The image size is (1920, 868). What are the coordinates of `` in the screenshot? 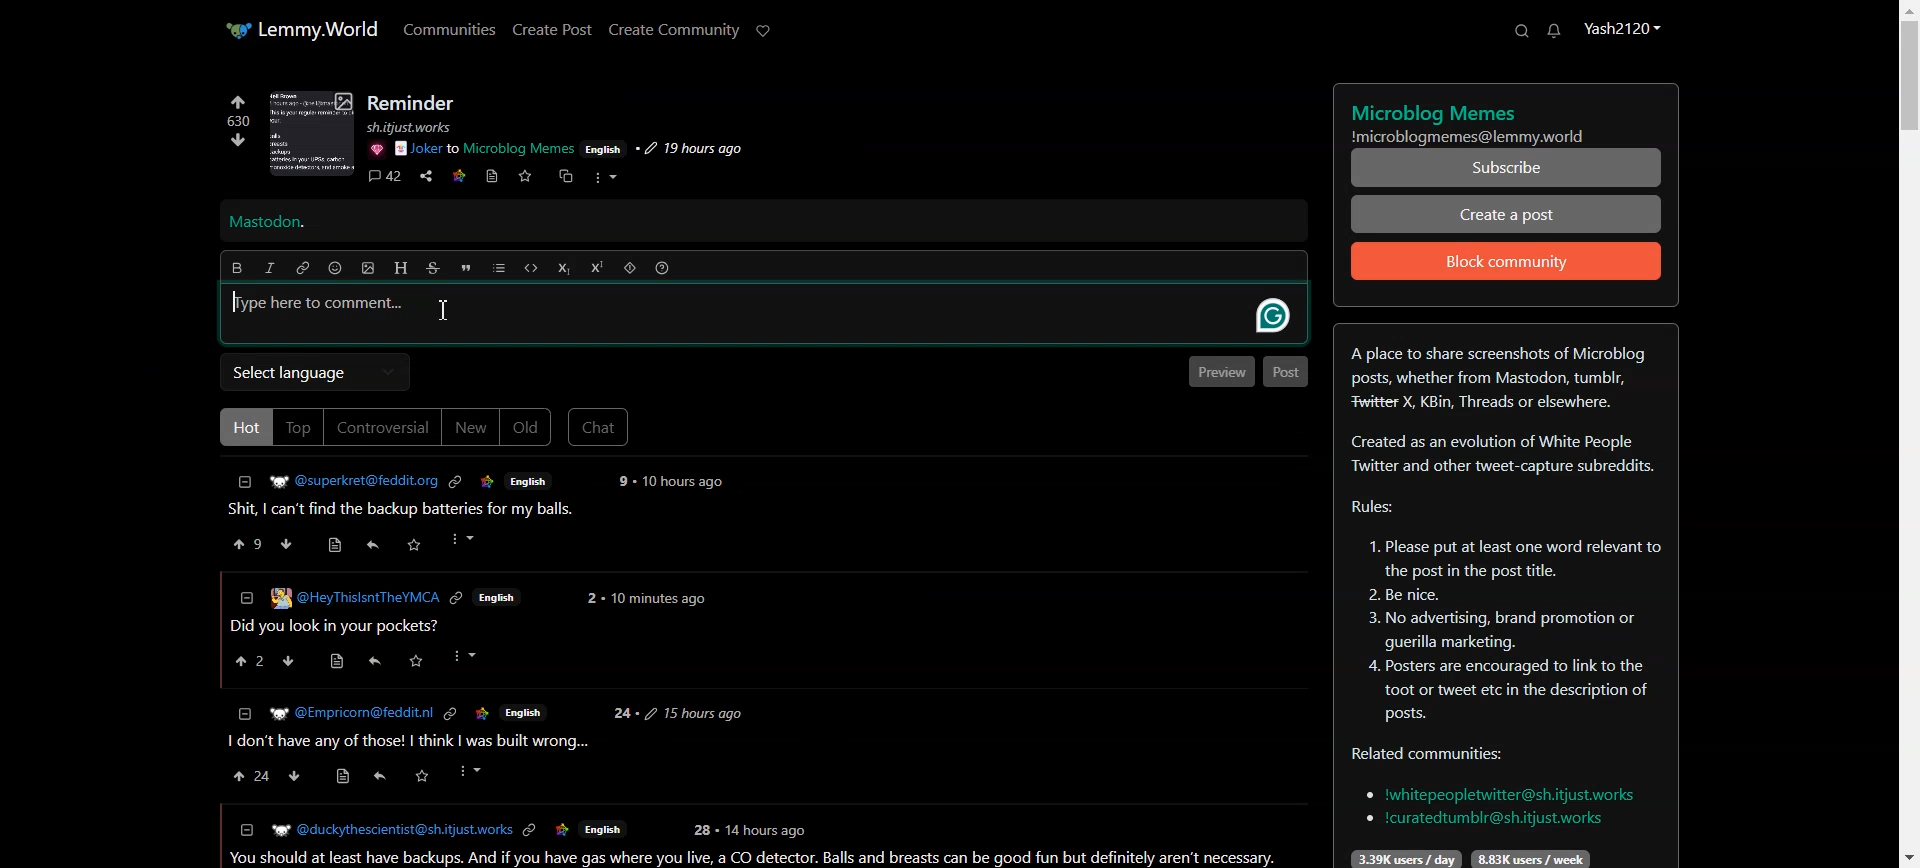 It's located at (531, 831).